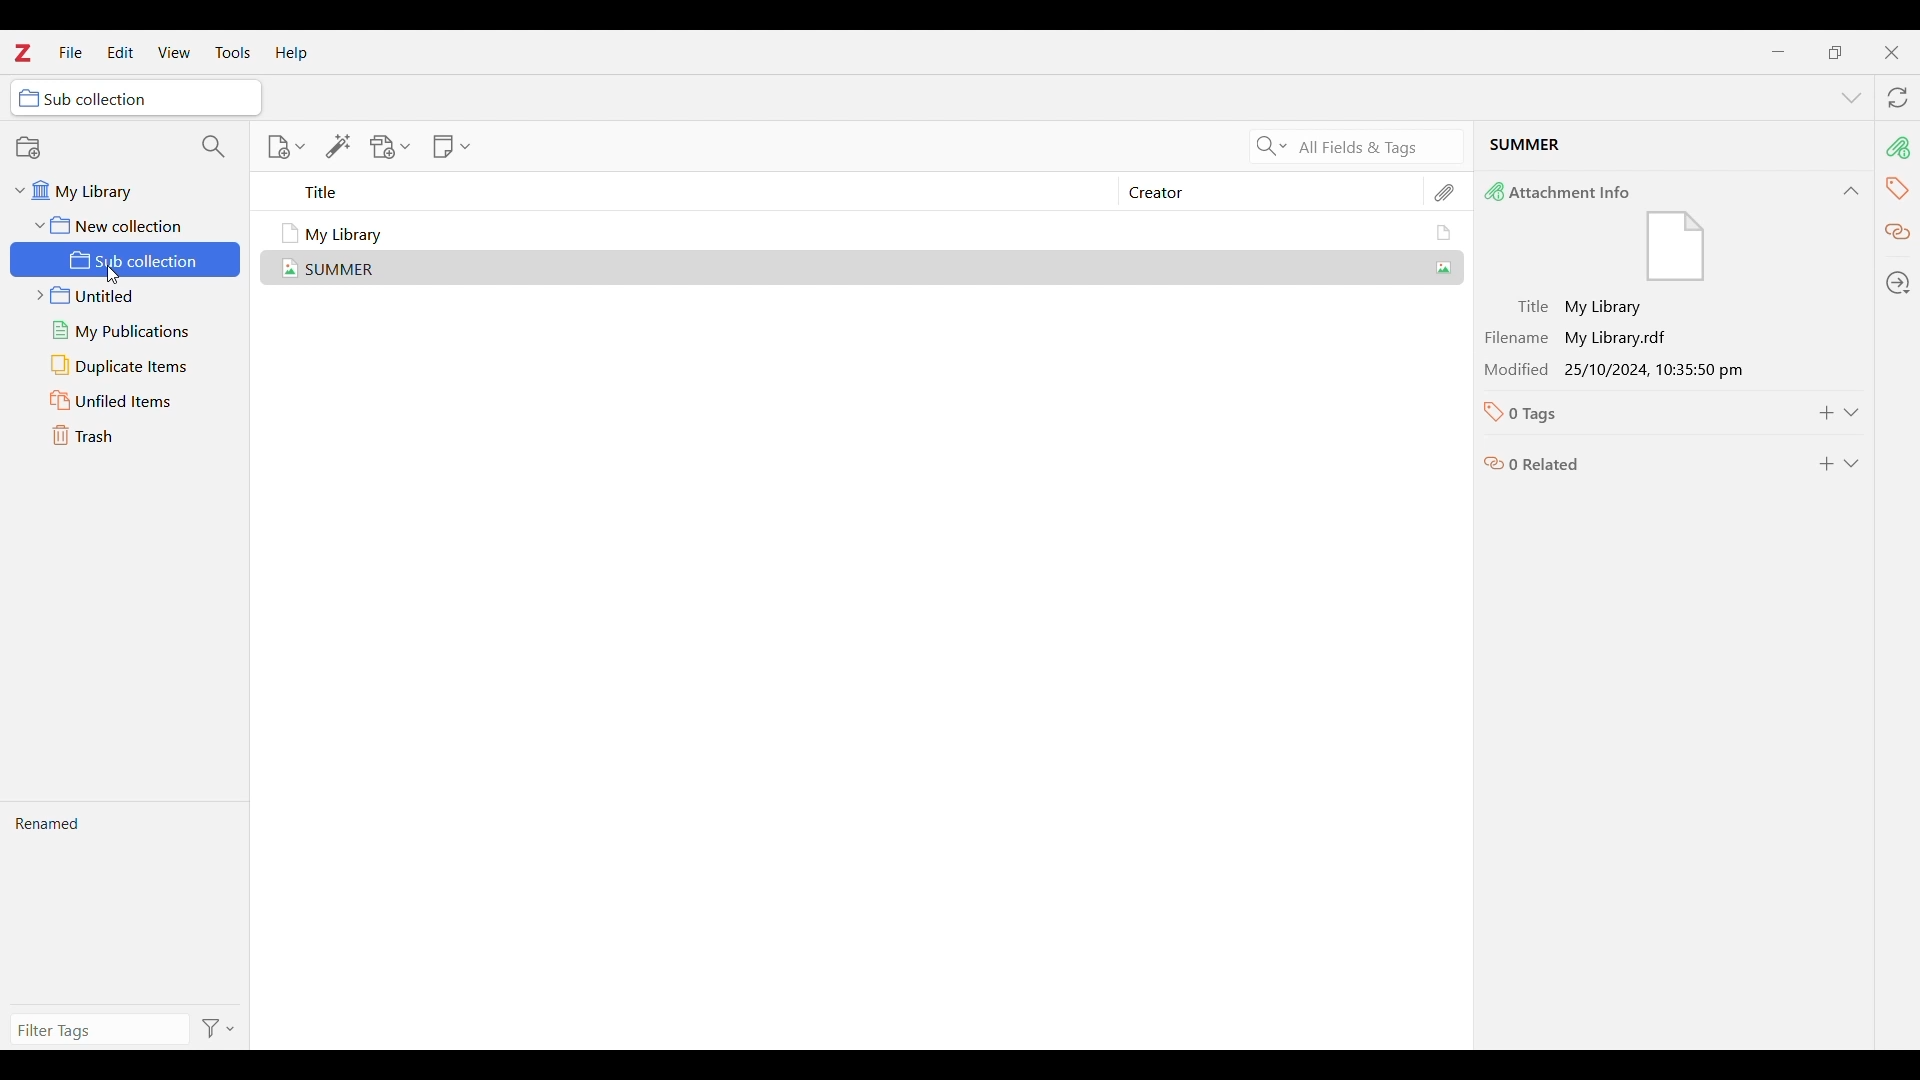 The image size is (1920, 1080). I want to click on View menu, so click(174, 51).